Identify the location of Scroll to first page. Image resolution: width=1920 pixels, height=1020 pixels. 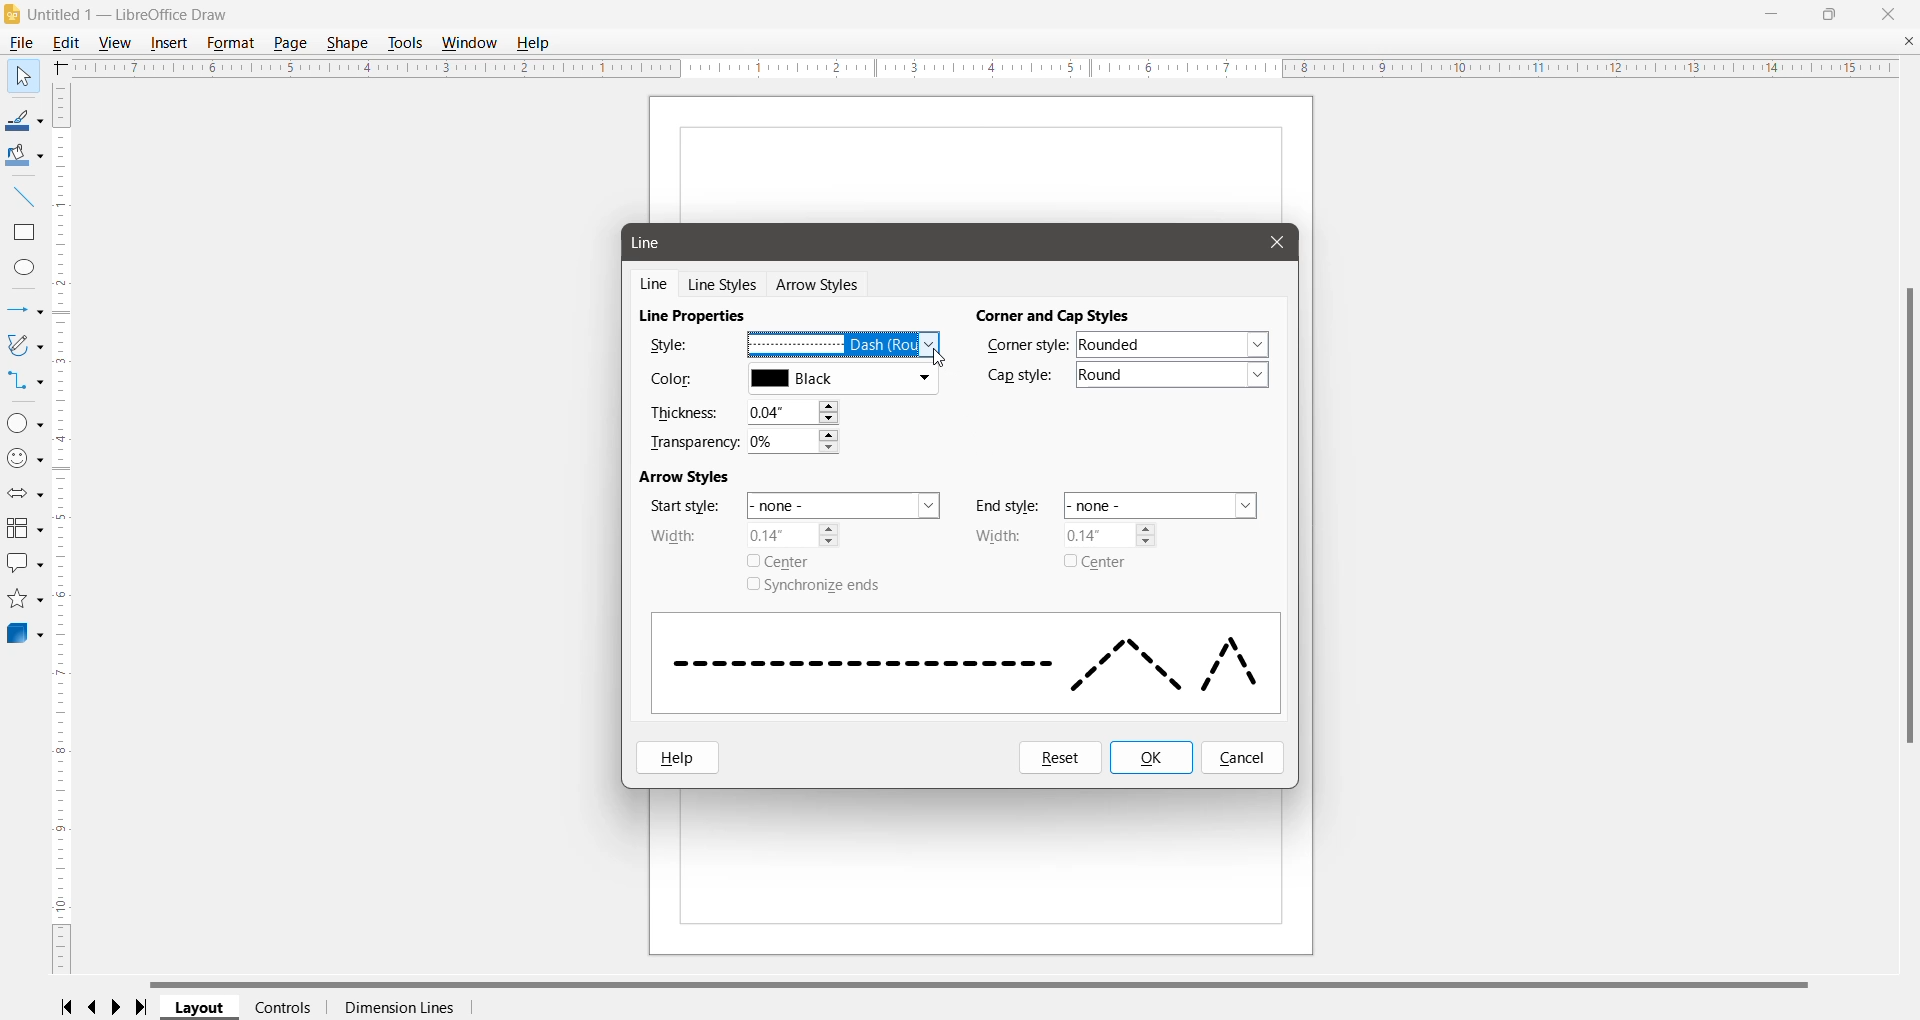
(69, 1007).